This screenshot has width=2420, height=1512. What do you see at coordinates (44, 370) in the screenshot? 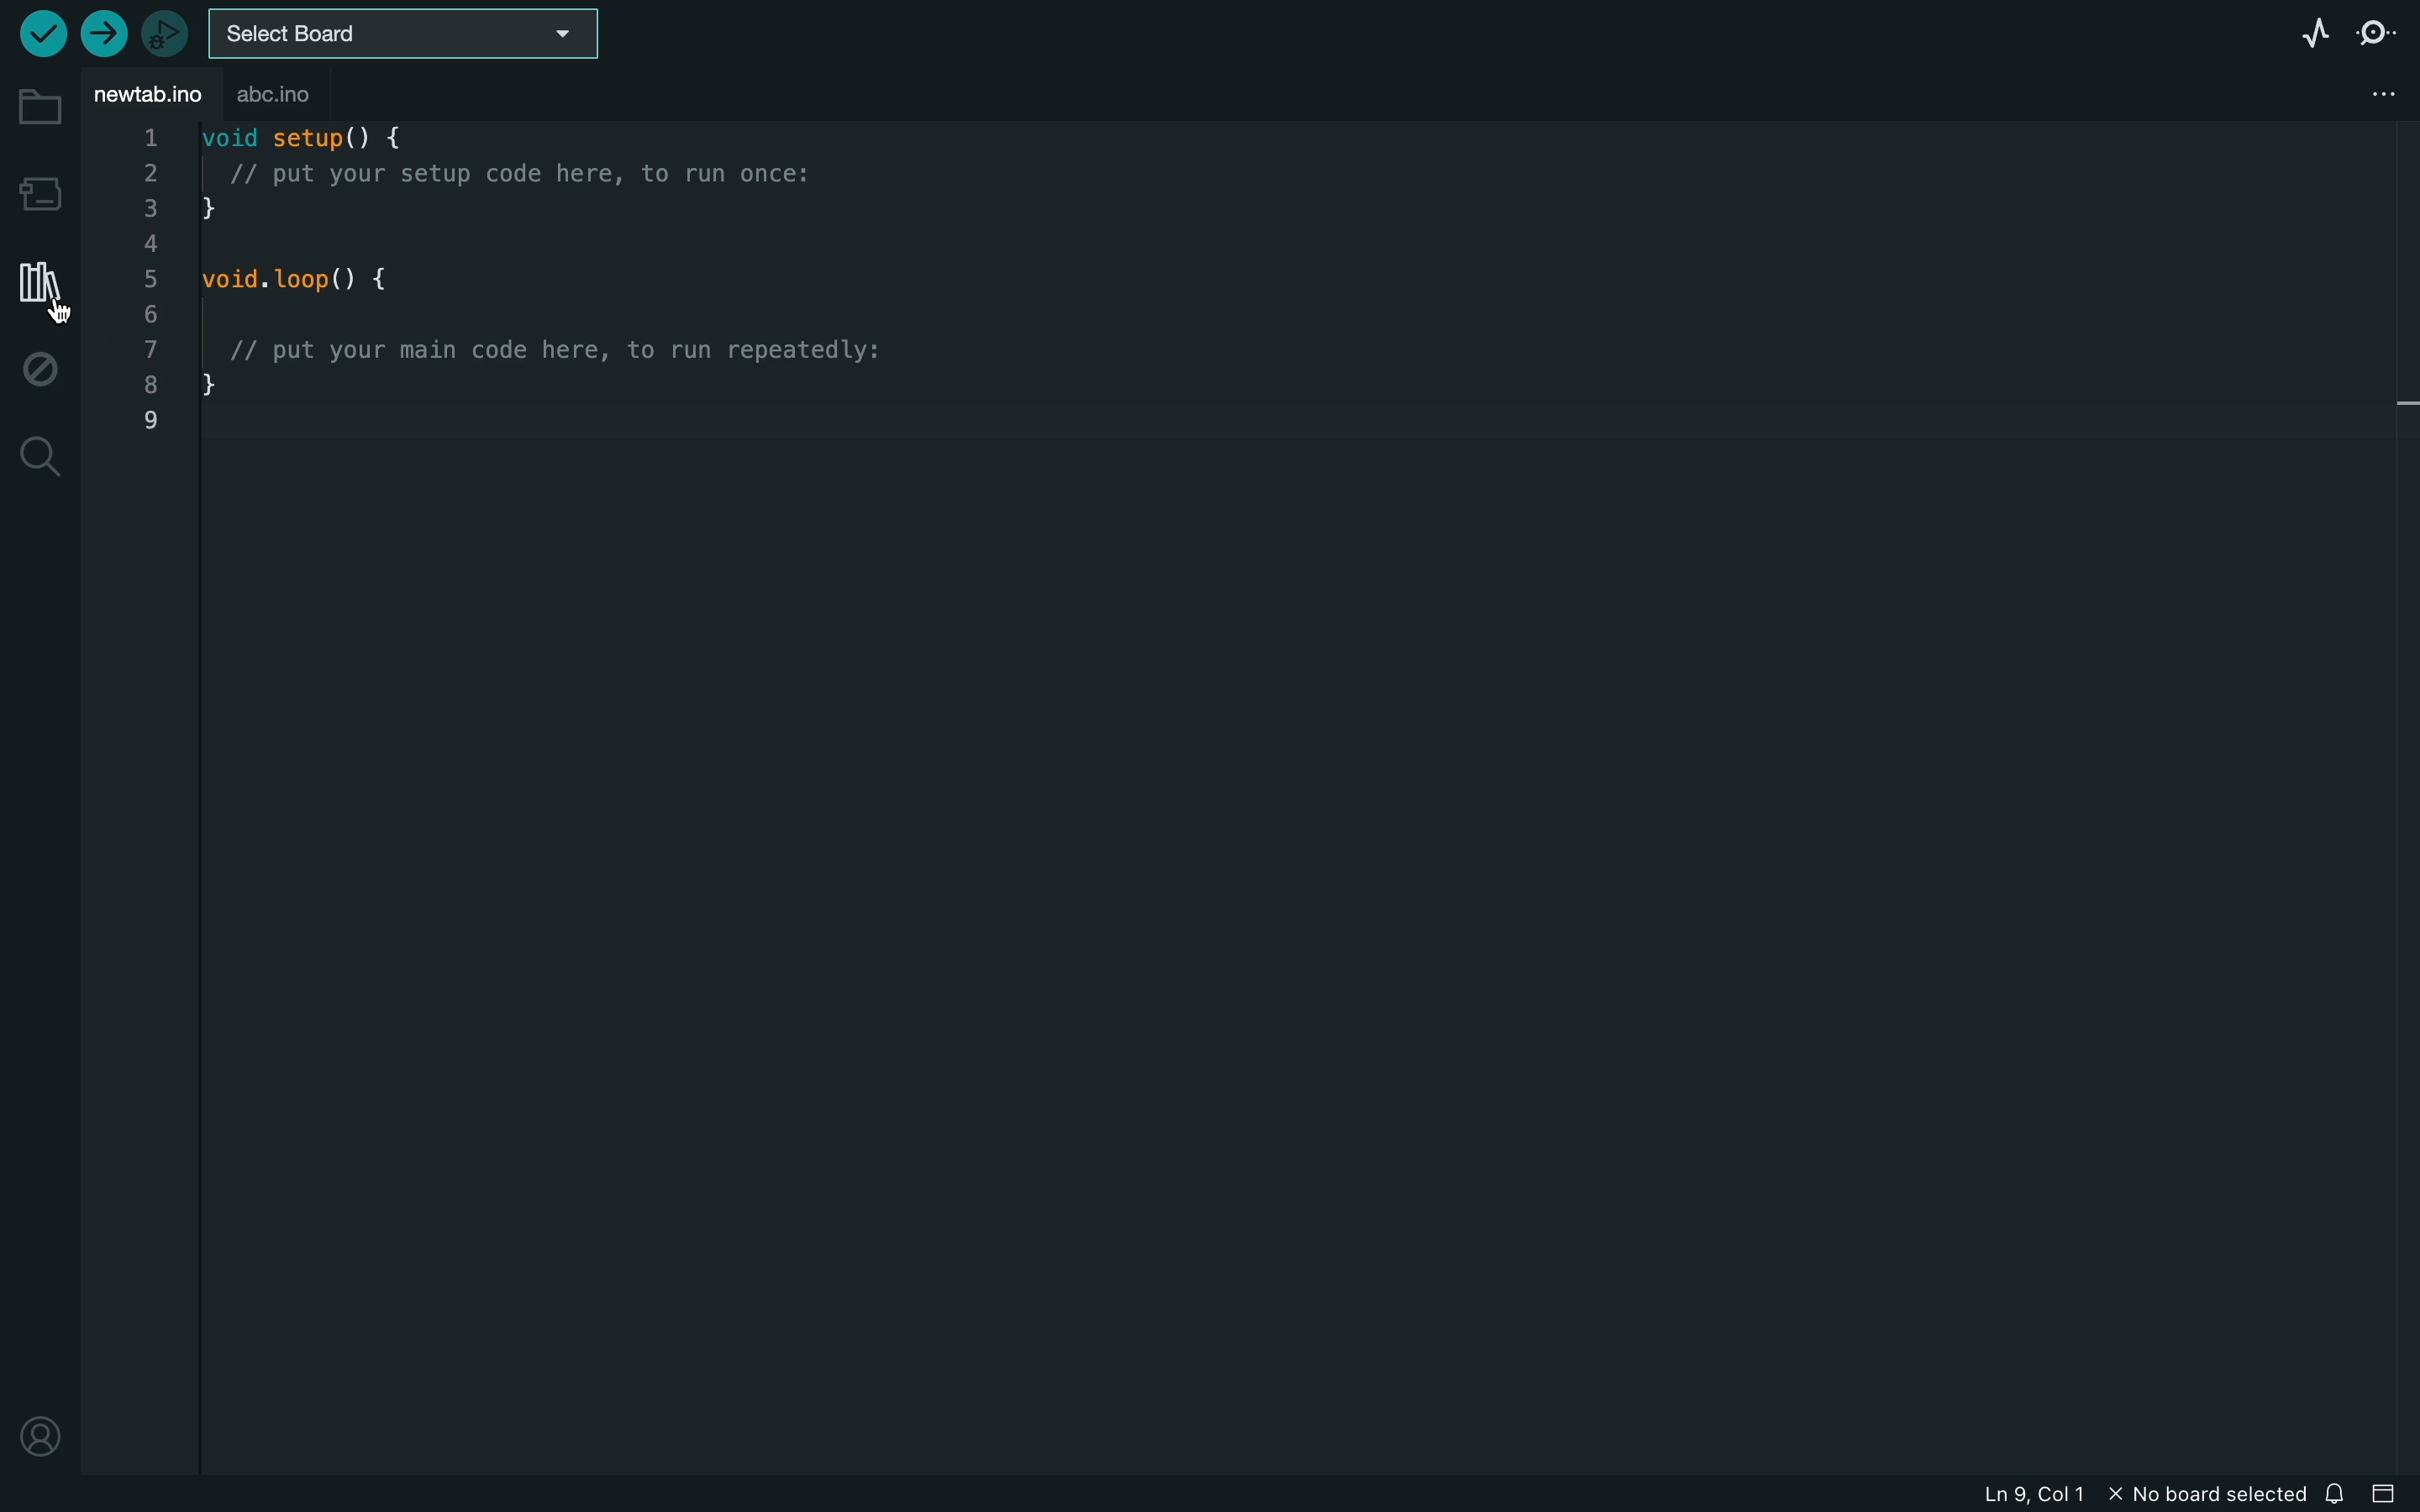
I see `debug` at bounding box center [44, 370].